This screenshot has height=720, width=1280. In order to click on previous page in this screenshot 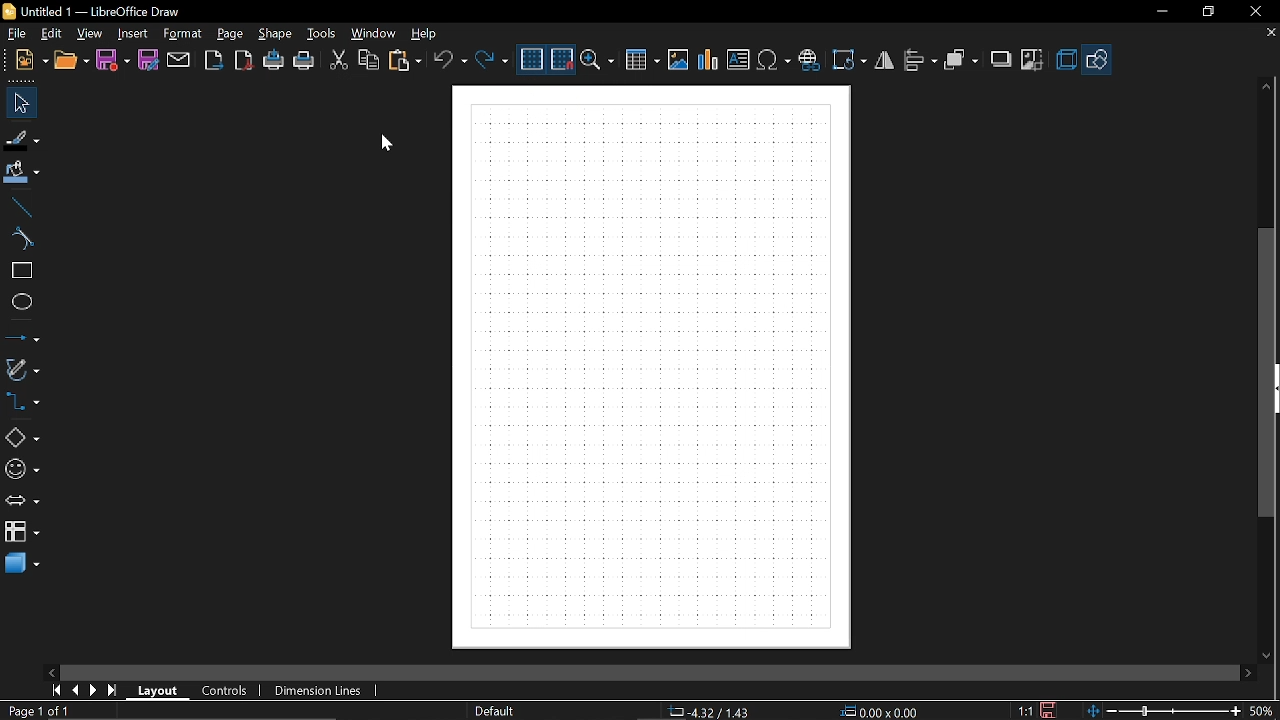, I will do `click(77, 690)`.